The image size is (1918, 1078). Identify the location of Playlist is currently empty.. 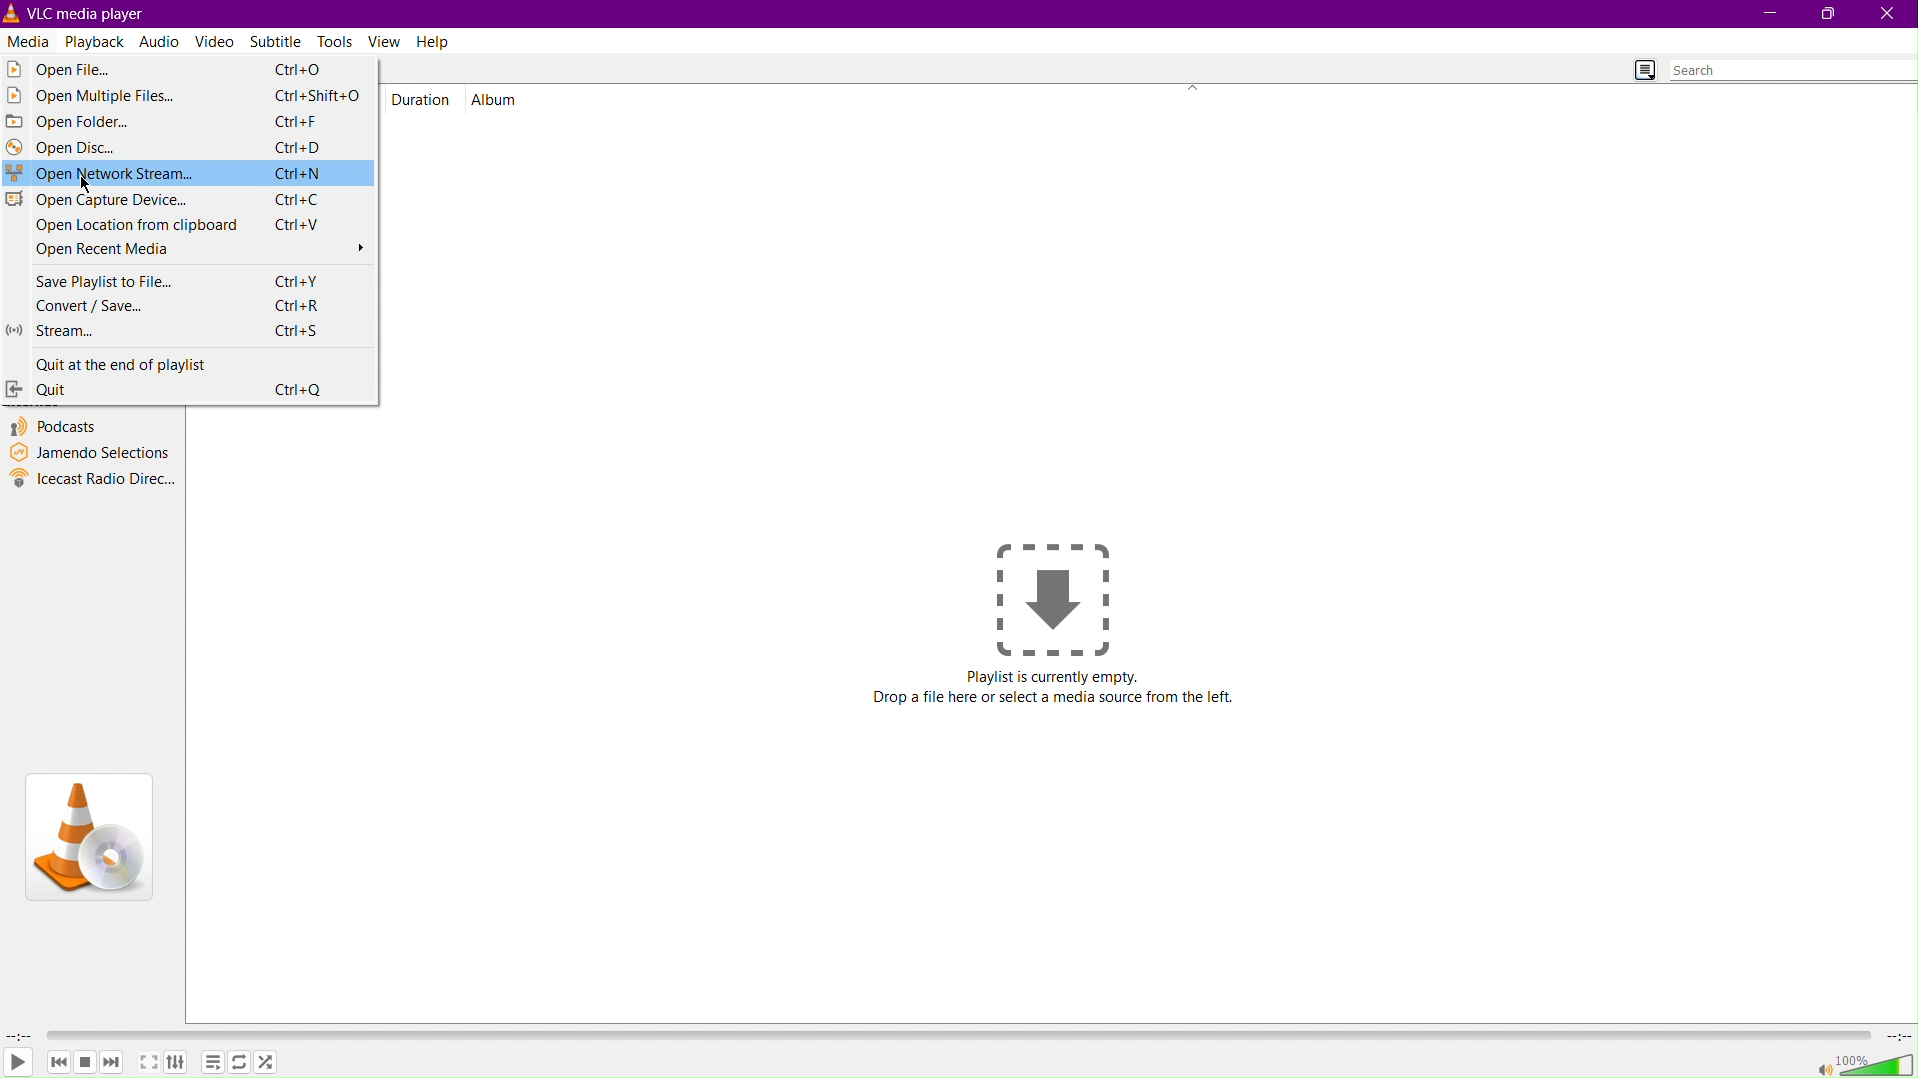
(1052, 674).